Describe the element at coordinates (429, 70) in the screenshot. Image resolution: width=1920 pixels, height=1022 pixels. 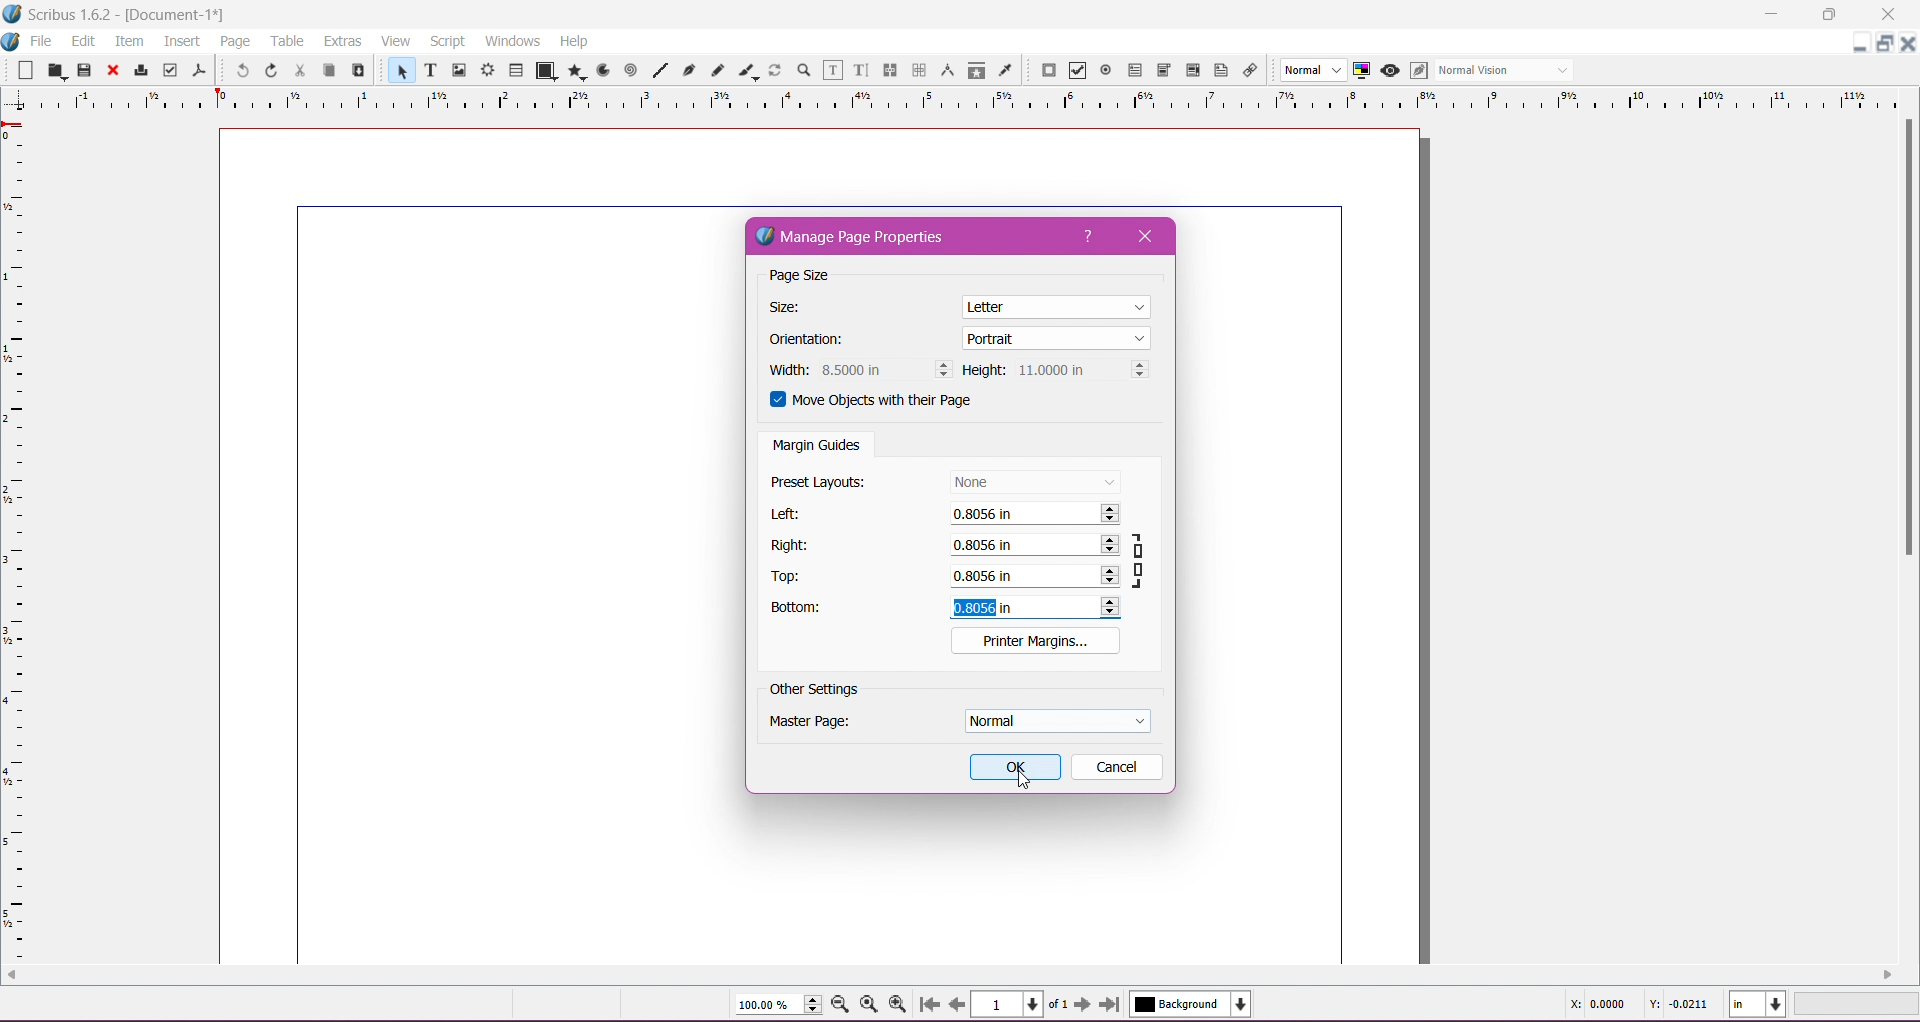
I see `Text Frame` at that location.